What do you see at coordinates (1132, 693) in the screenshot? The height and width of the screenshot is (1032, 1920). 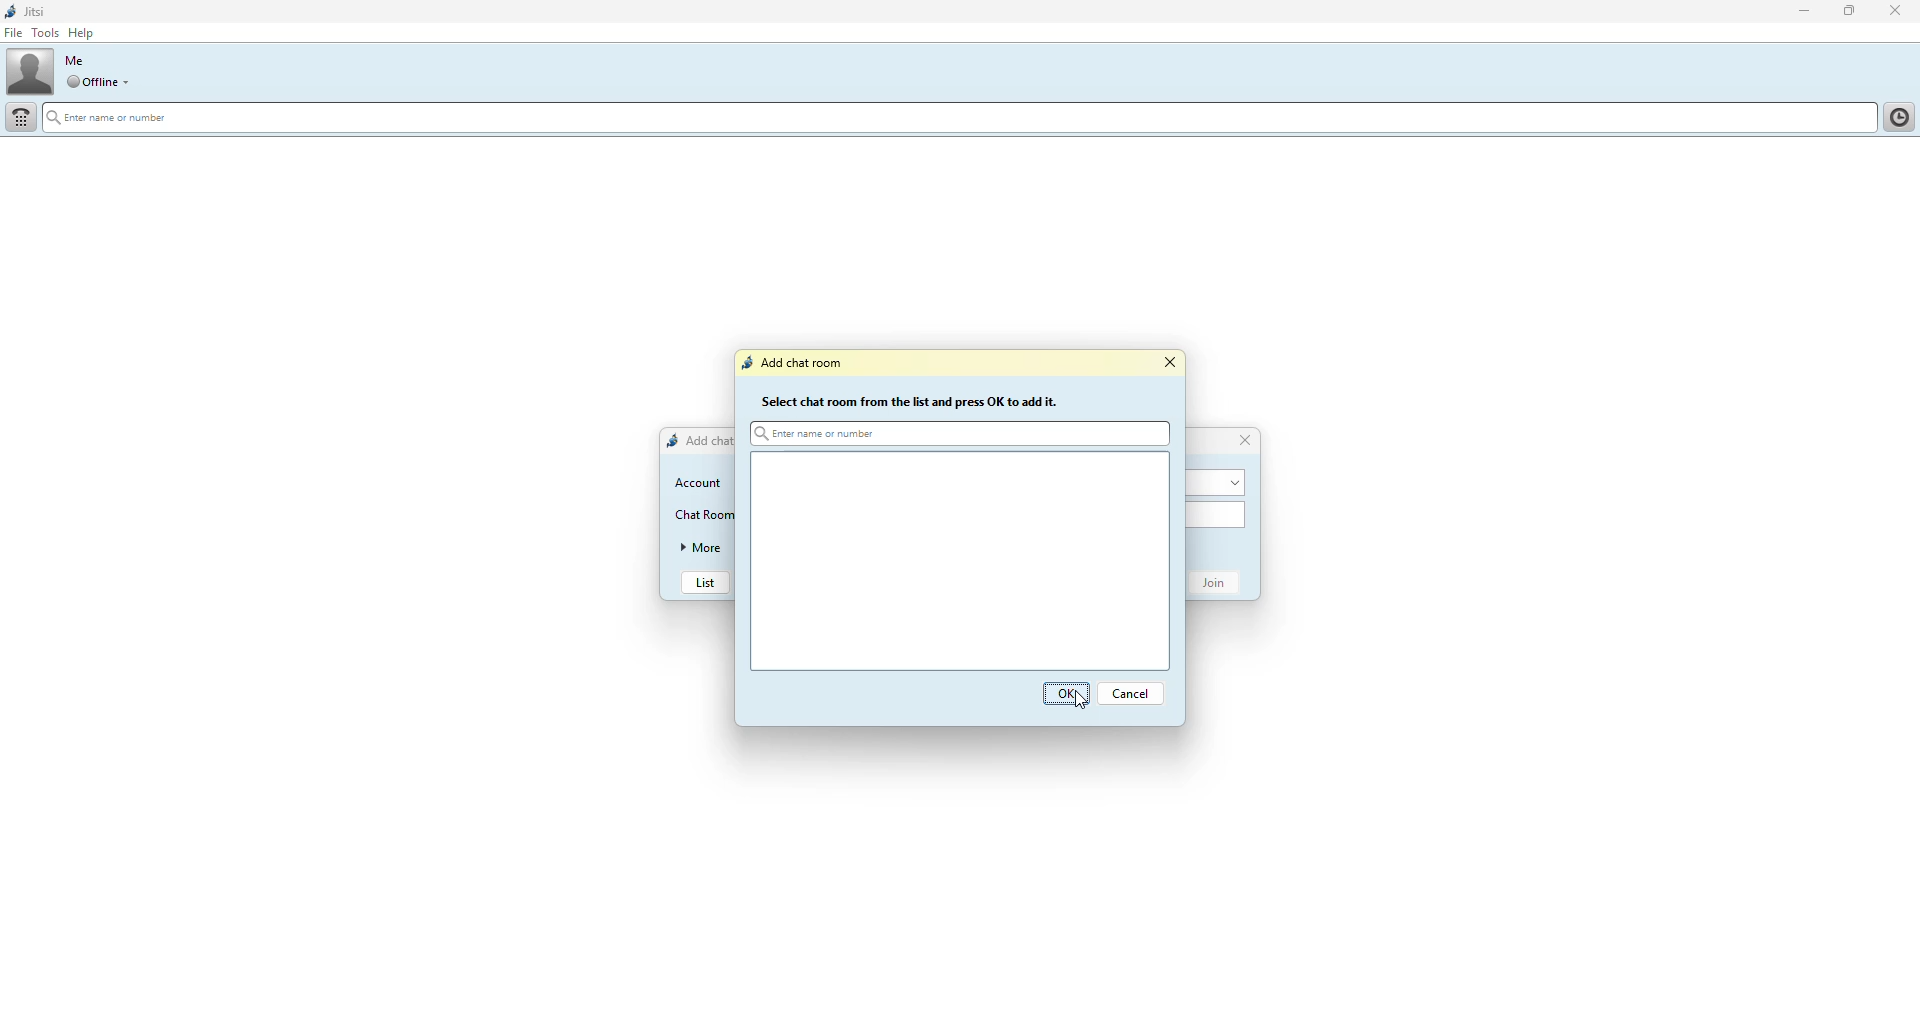 I see `Cancel` at bounding box center [1132, 693].